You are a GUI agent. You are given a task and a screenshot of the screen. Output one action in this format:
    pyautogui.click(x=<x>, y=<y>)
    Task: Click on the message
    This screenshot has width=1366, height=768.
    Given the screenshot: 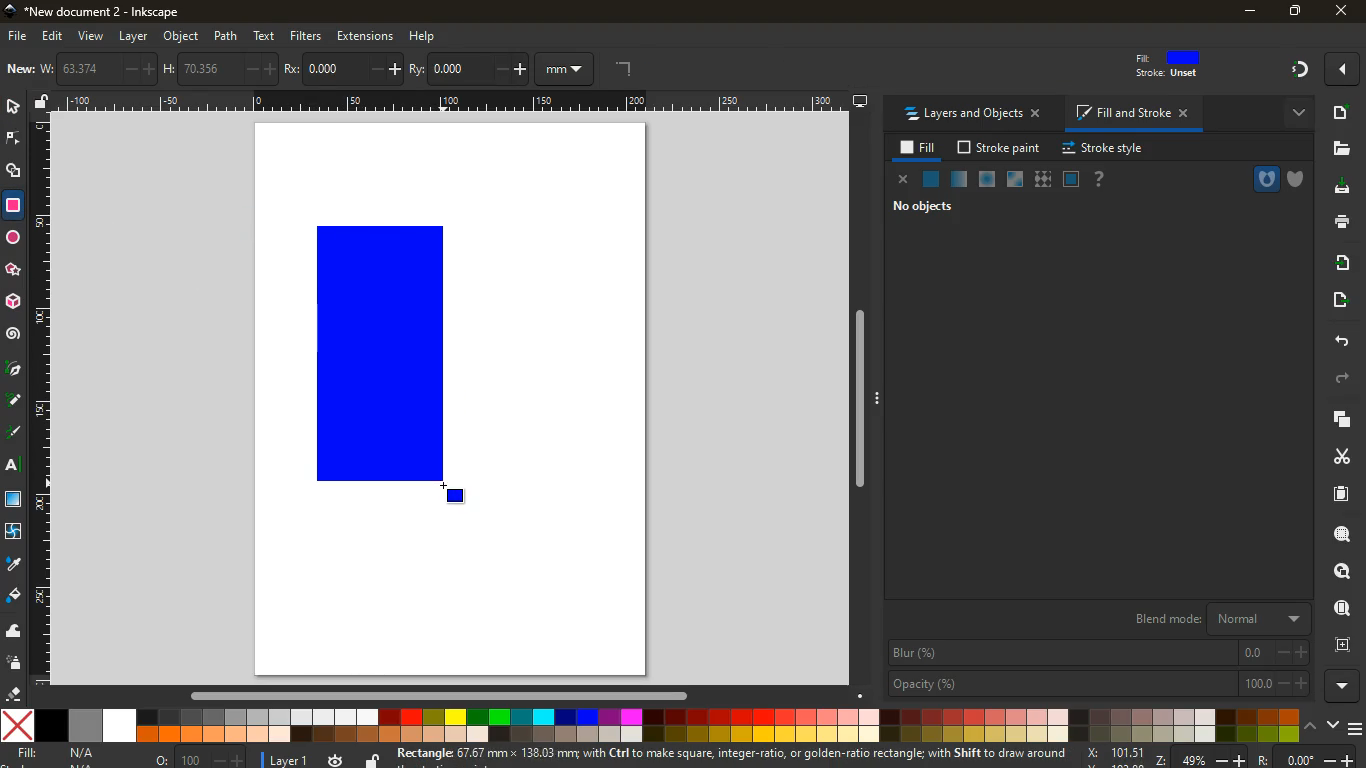 What is the action you would take?
    pyautogui.click(x=732, y=754)
    